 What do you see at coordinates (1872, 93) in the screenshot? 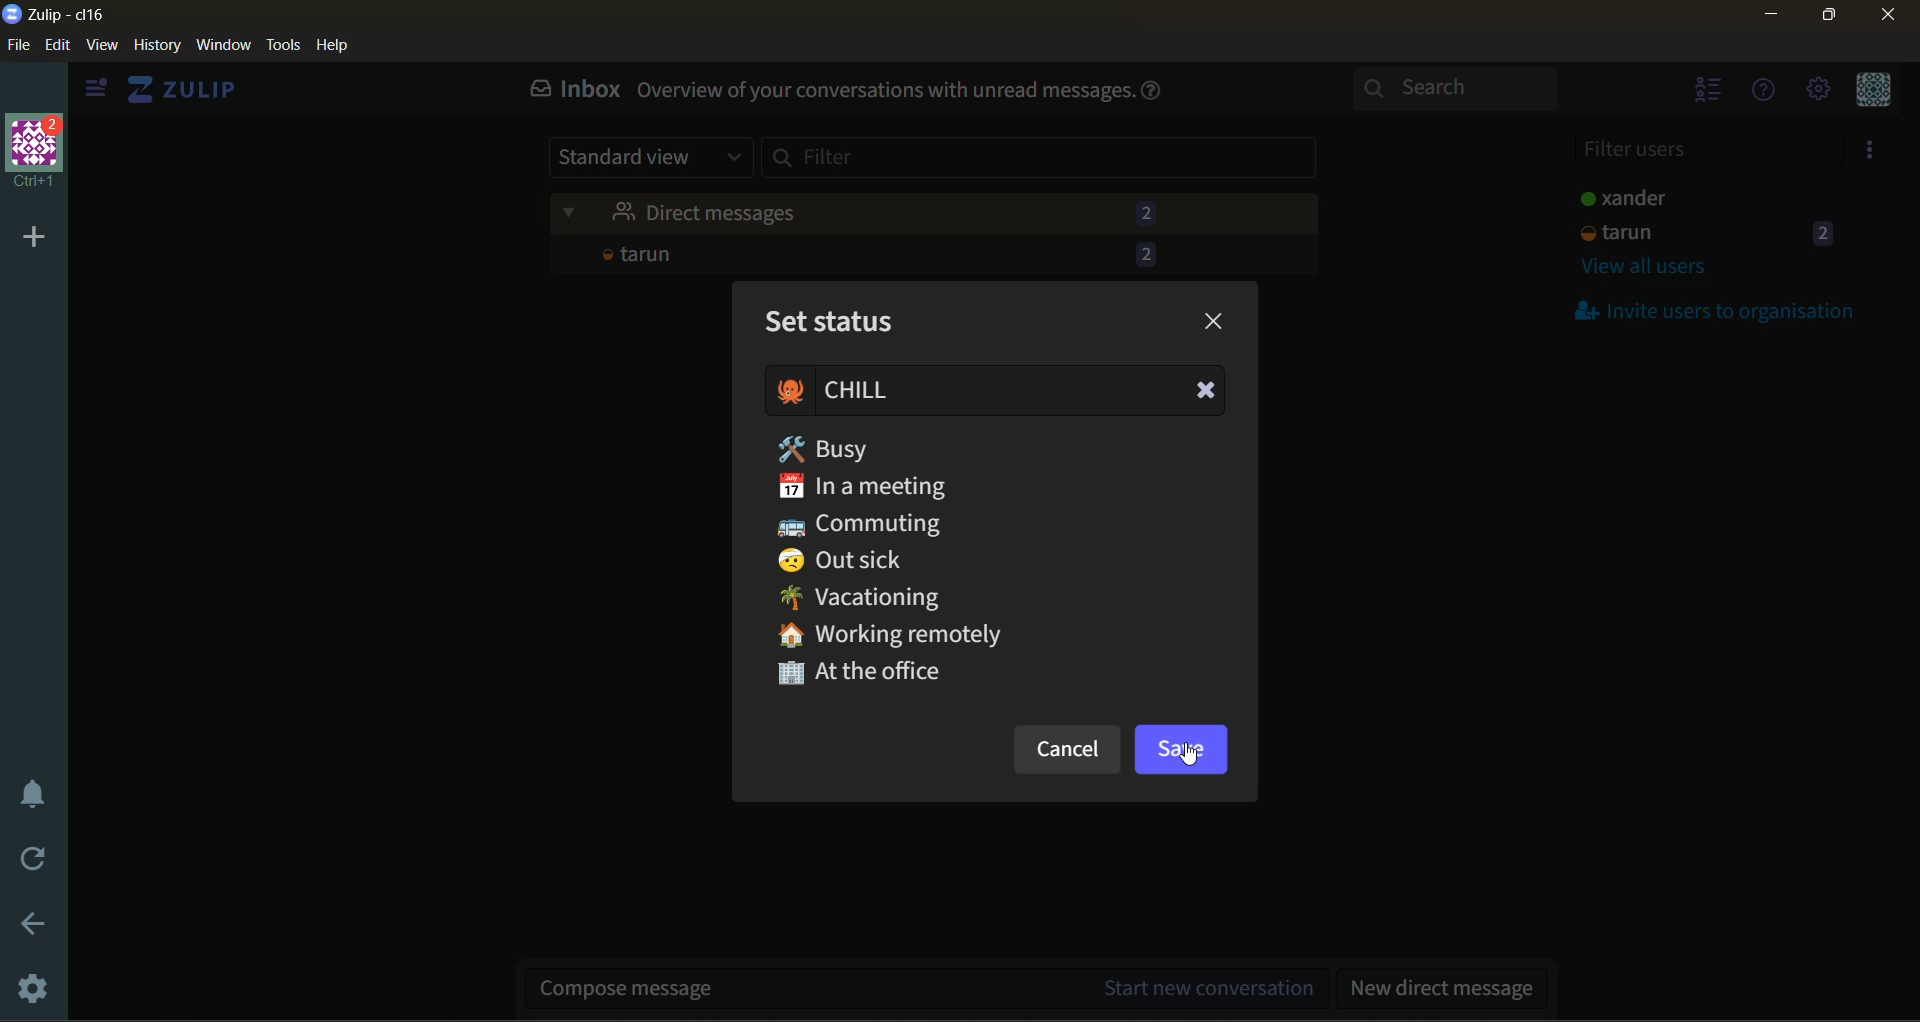
I see `personal menu` at bounding box center [1872, 93].